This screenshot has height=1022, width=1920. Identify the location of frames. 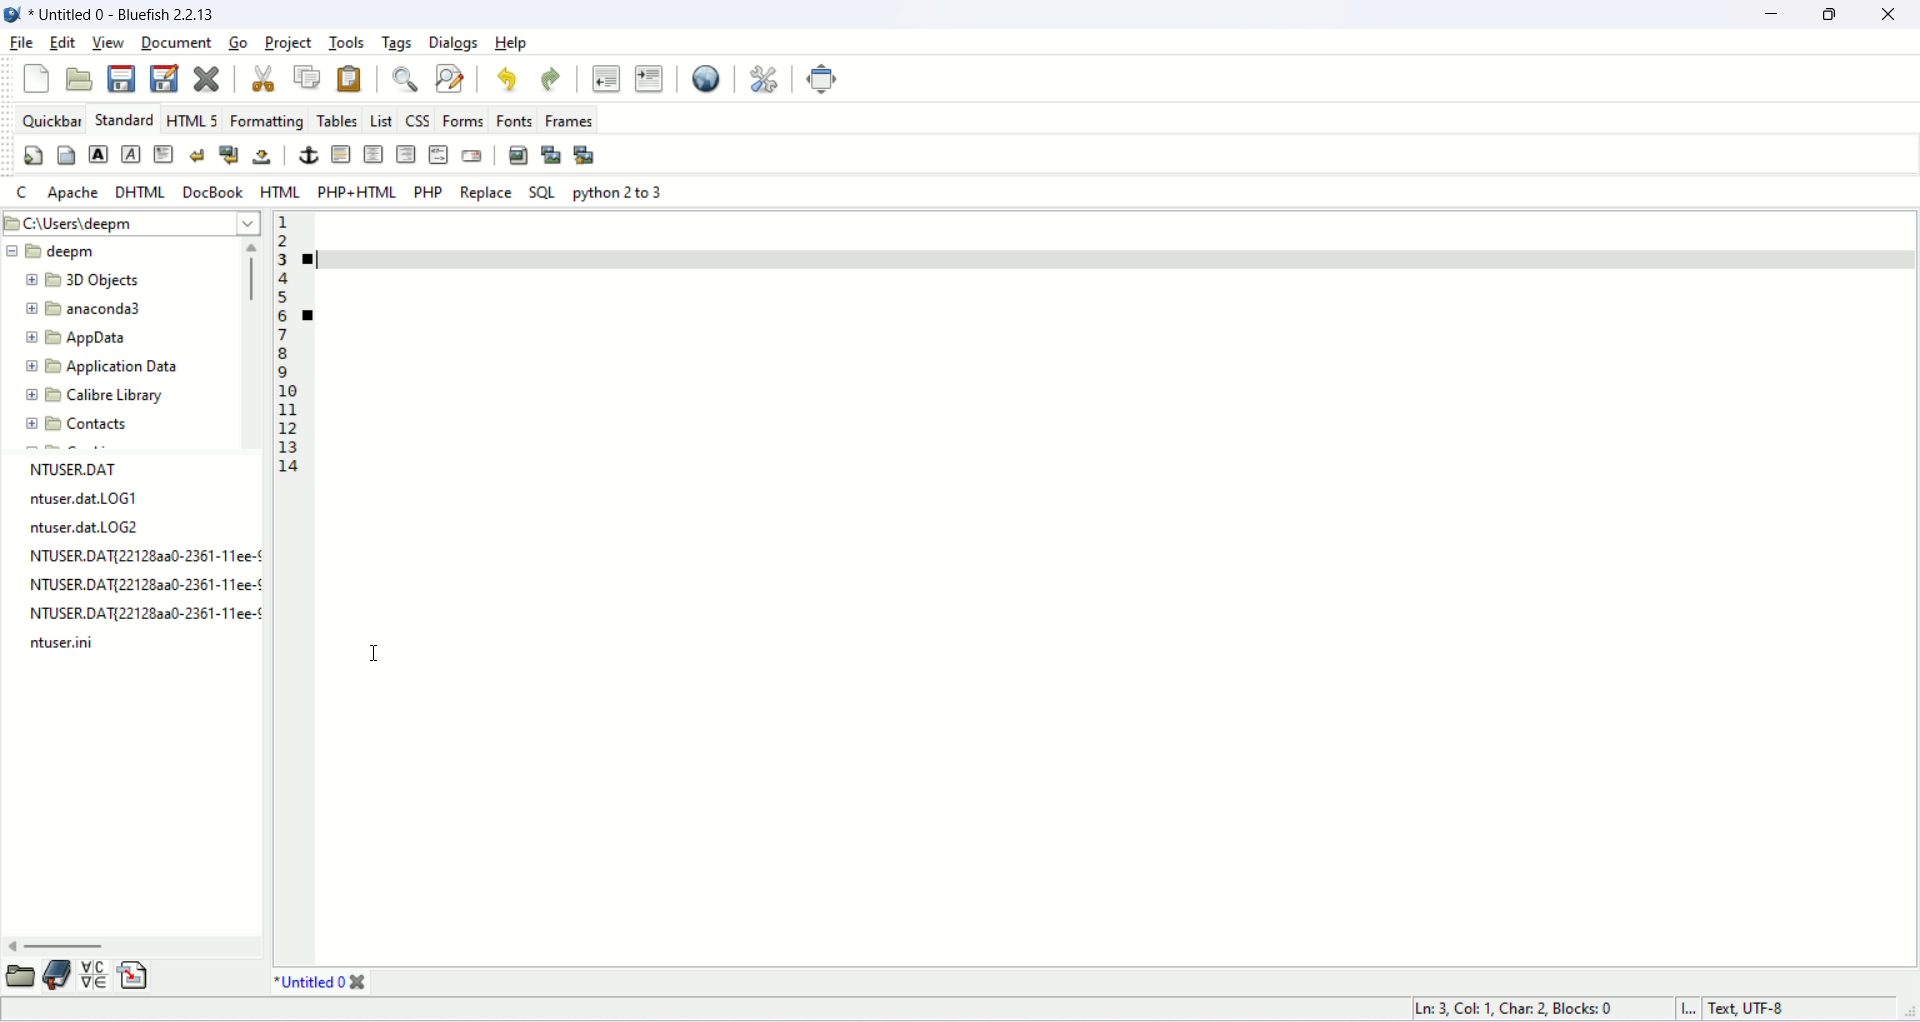
(565, 119).